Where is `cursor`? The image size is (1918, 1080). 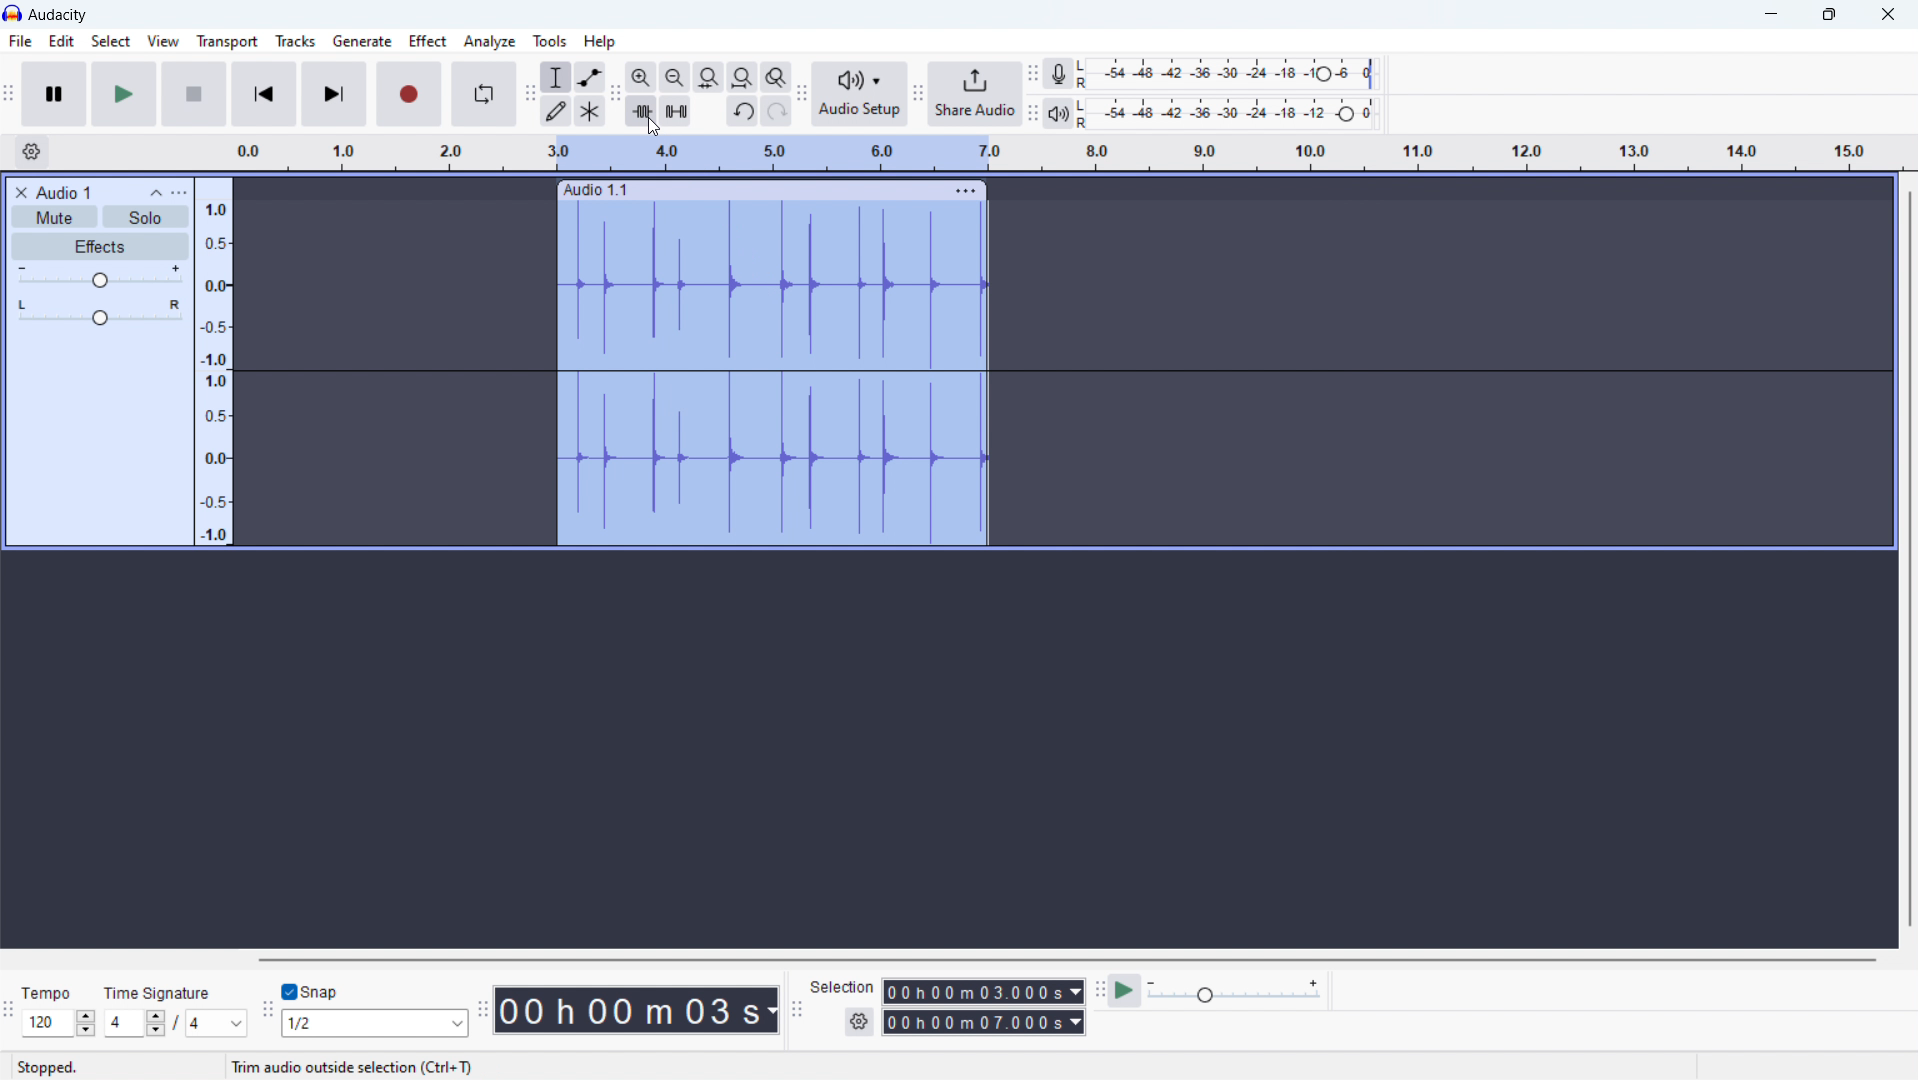 cursor is located at coordinates (653, 127).